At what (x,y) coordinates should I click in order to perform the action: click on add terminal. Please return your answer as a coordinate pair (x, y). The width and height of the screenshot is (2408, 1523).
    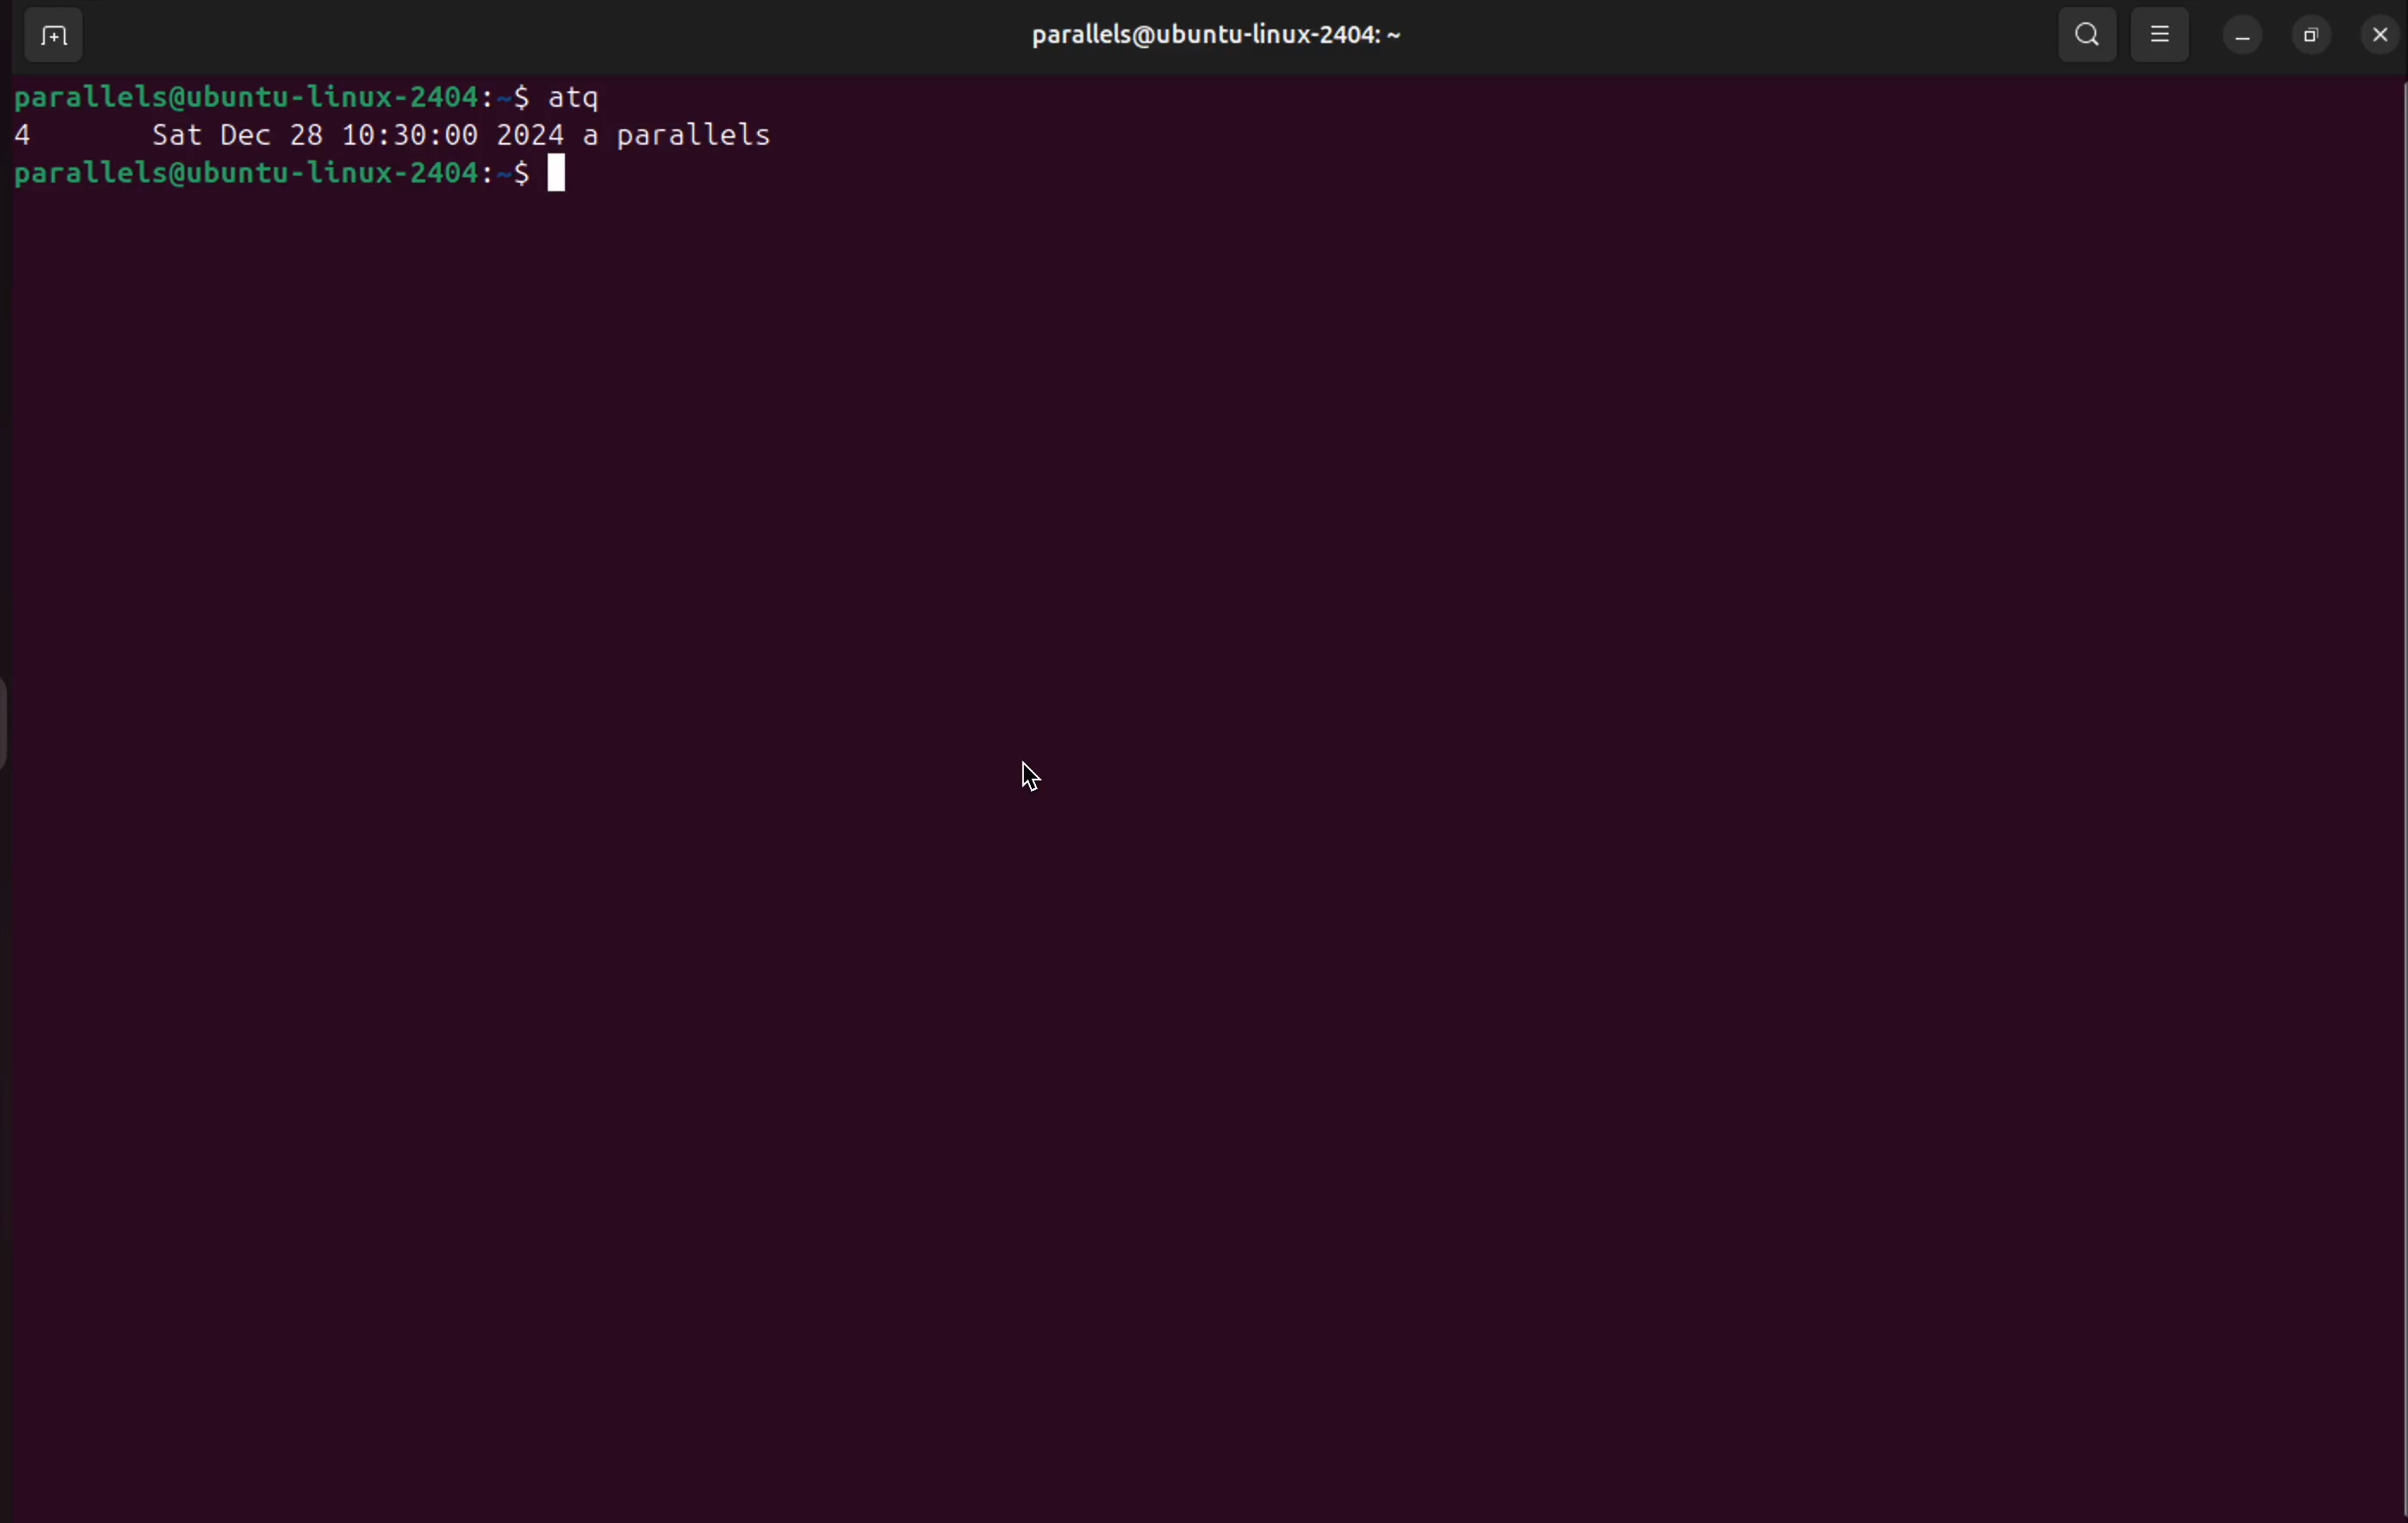
    Looking at the image, I should click on (52, 39).